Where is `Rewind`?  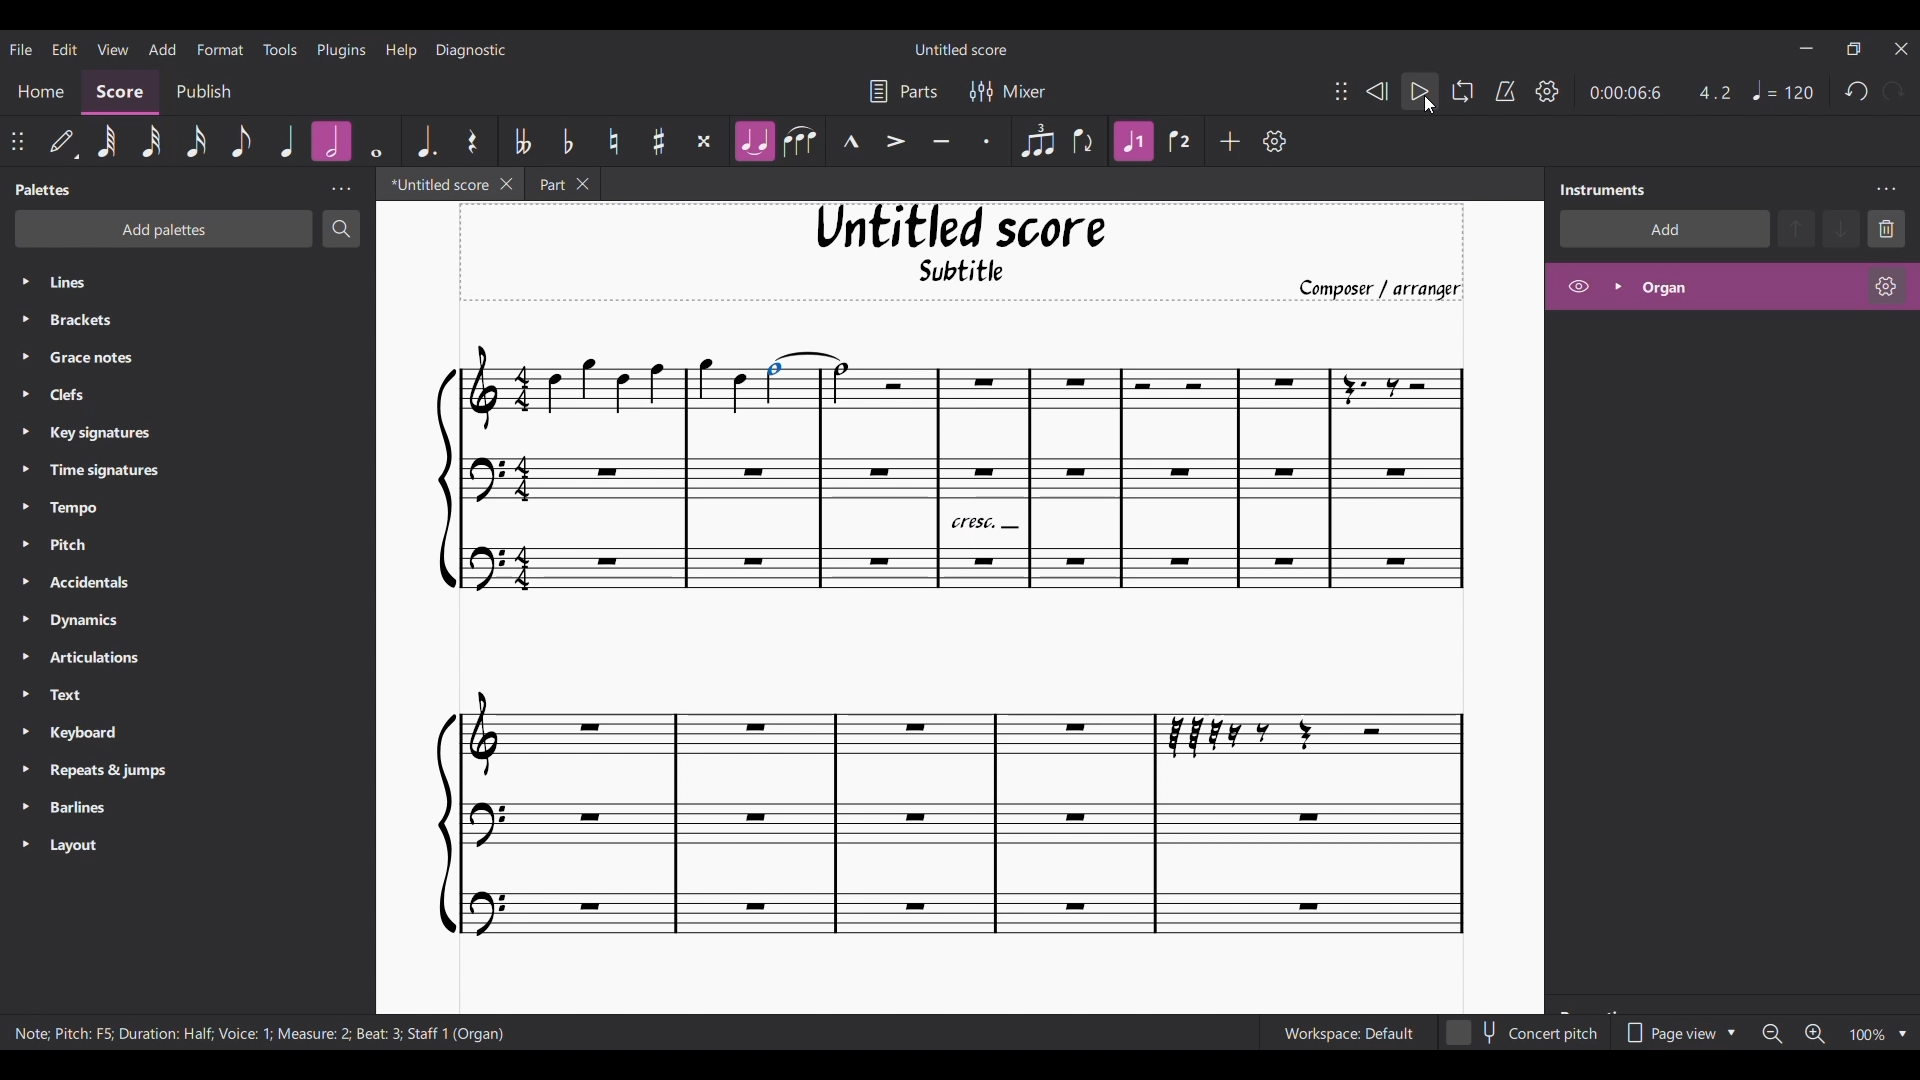 Rewind is located at coordinates (1377, 92).